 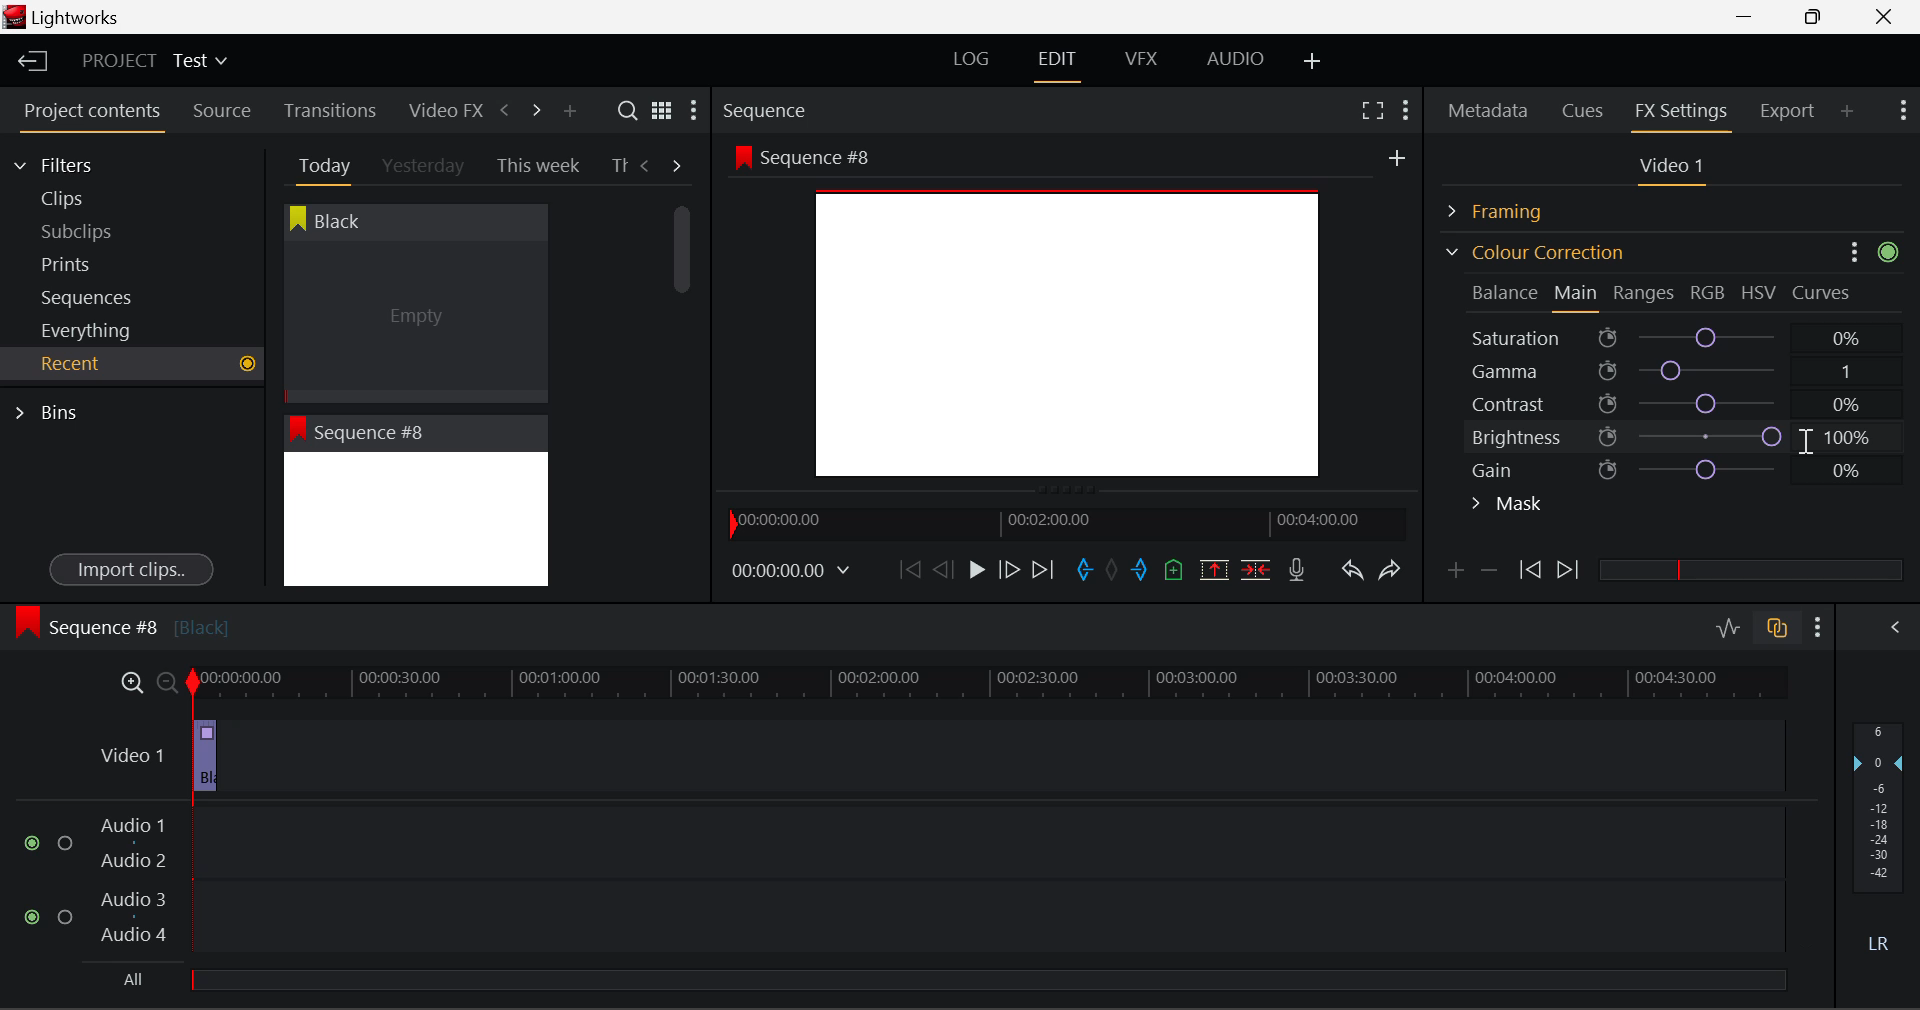 I want to click on Clip 2 Deleted, so click(x=924, y=757).